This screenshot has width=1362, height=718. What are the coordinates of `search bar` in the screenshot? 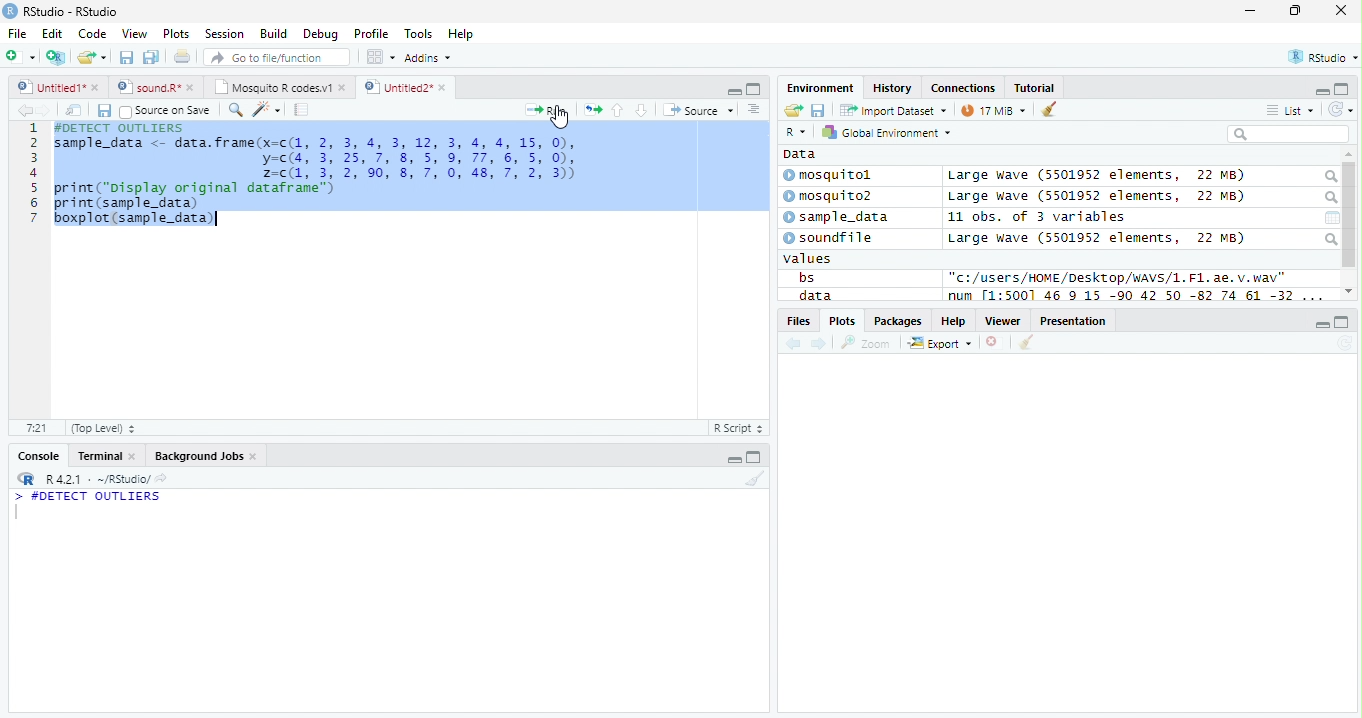 It's located at (1288, 133).